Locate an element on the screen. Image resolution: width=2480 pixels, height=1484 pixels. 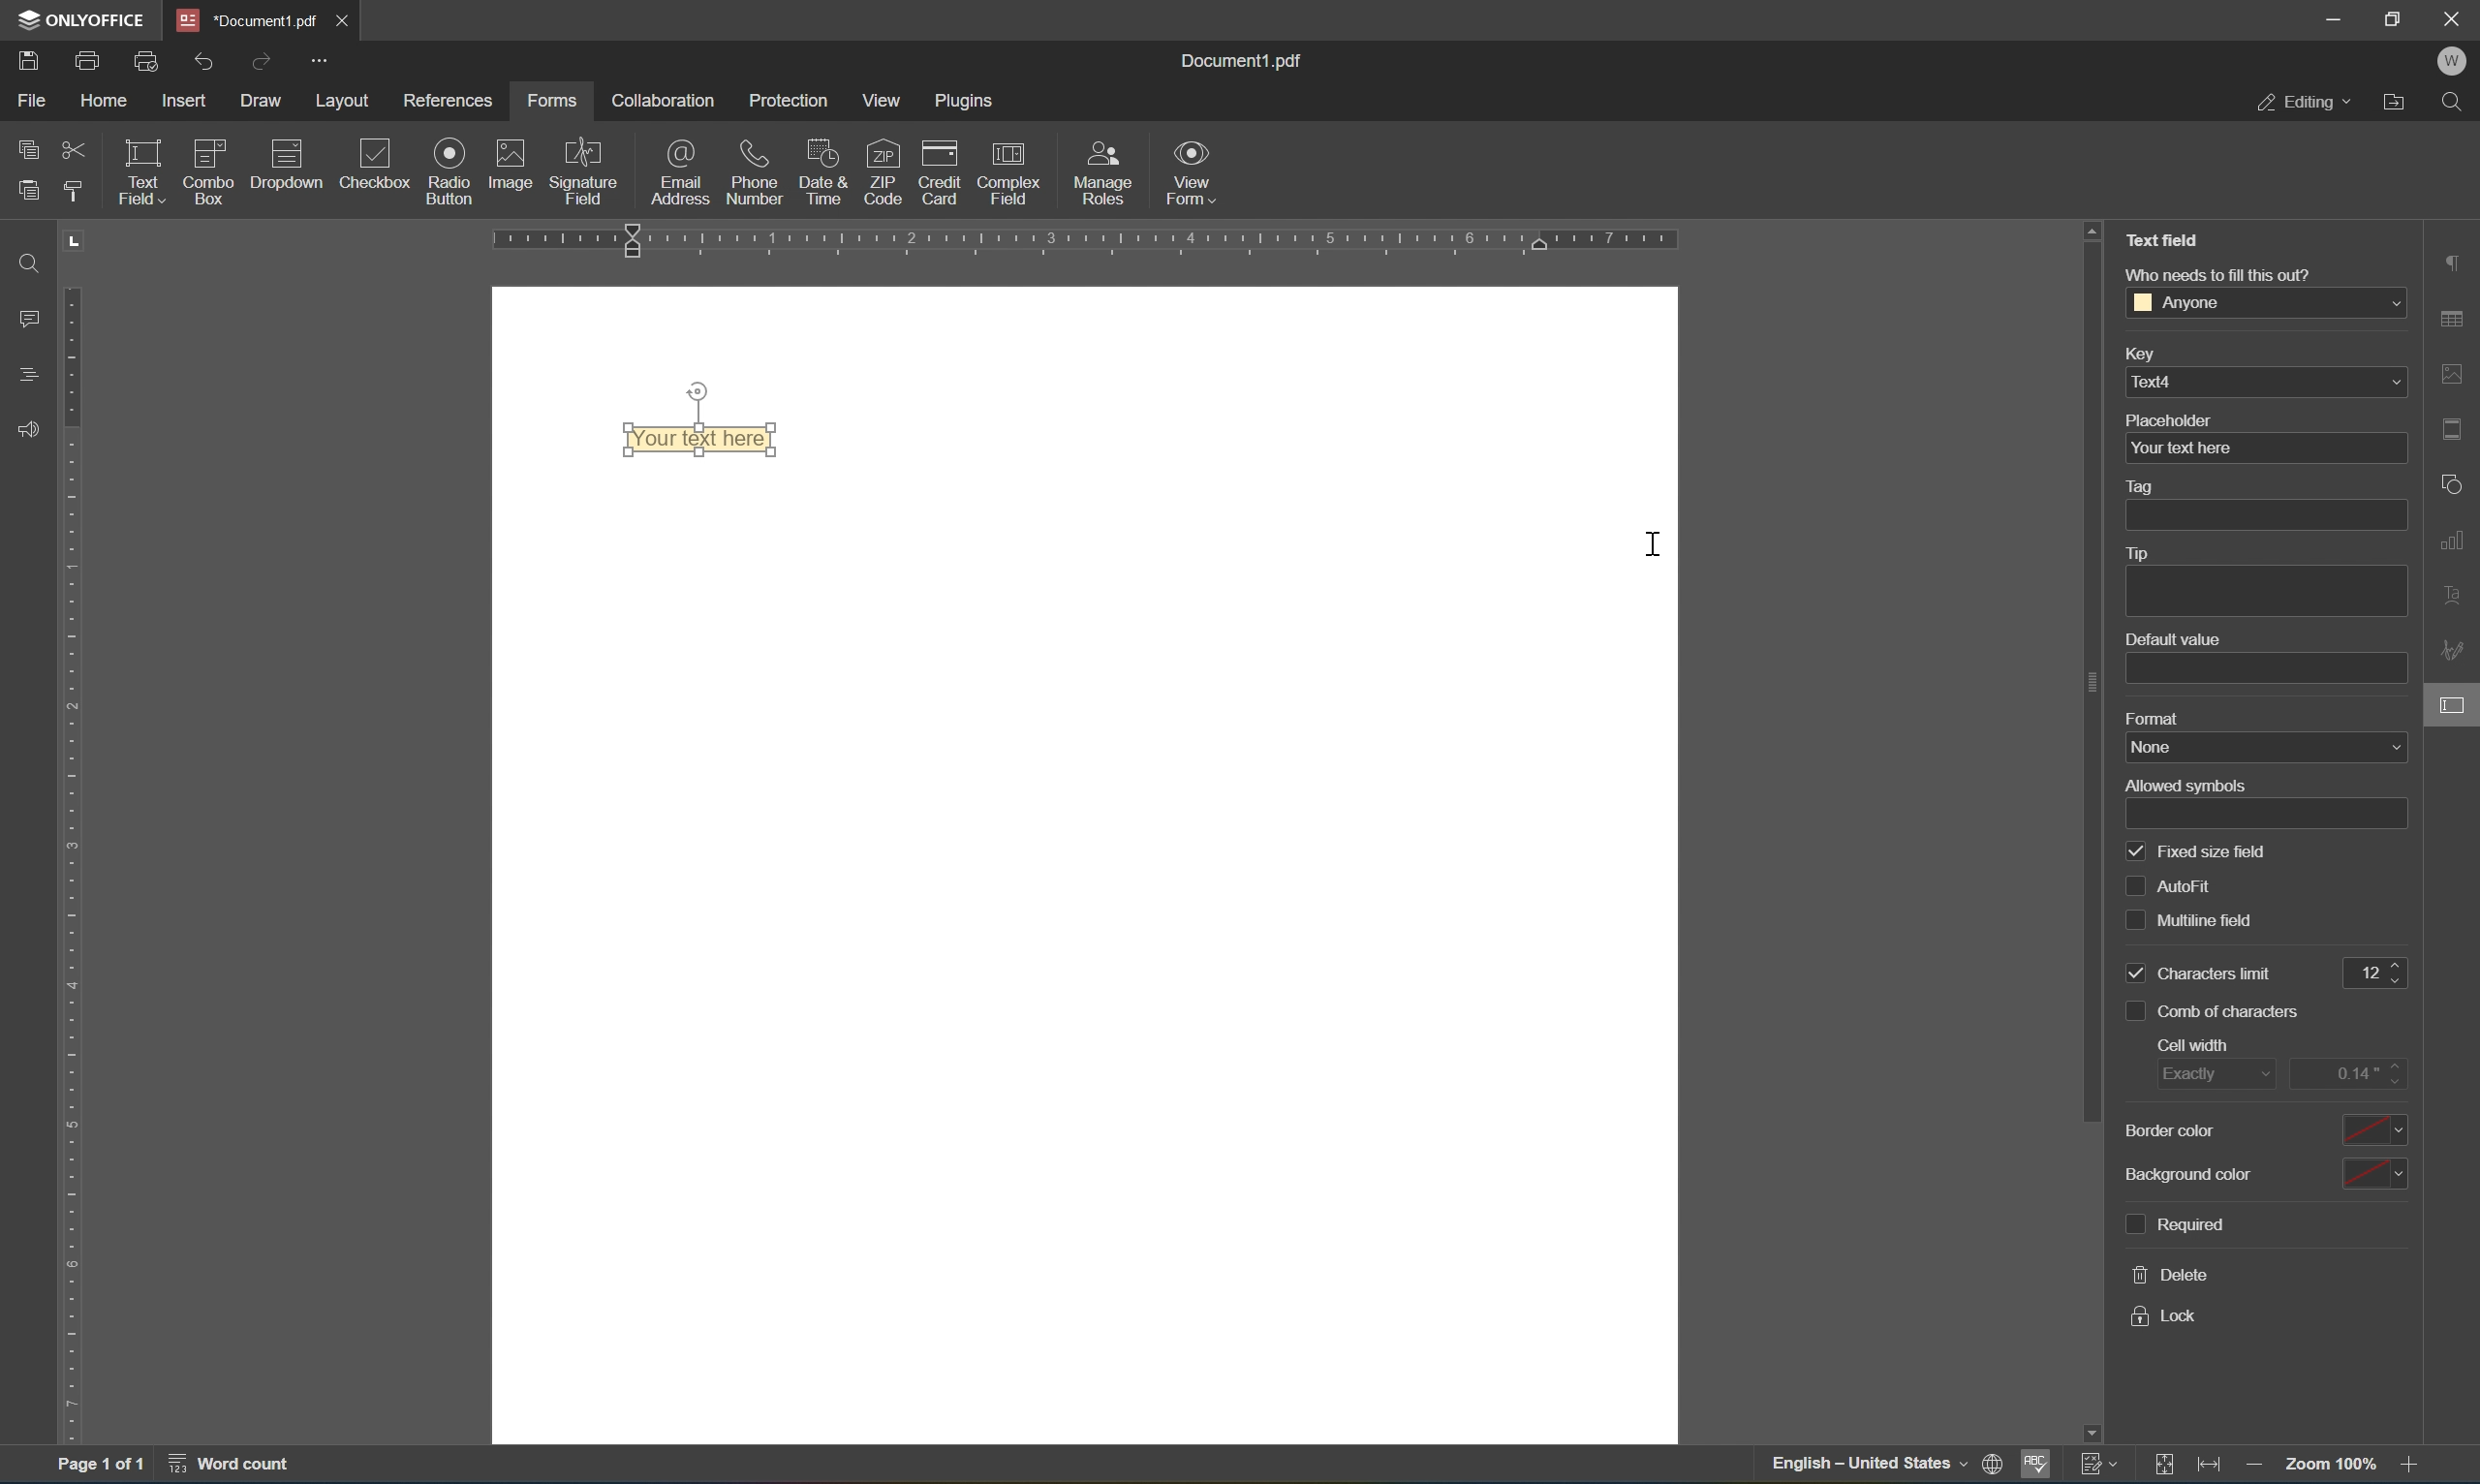
phone number is located at coordinates (755, 171).